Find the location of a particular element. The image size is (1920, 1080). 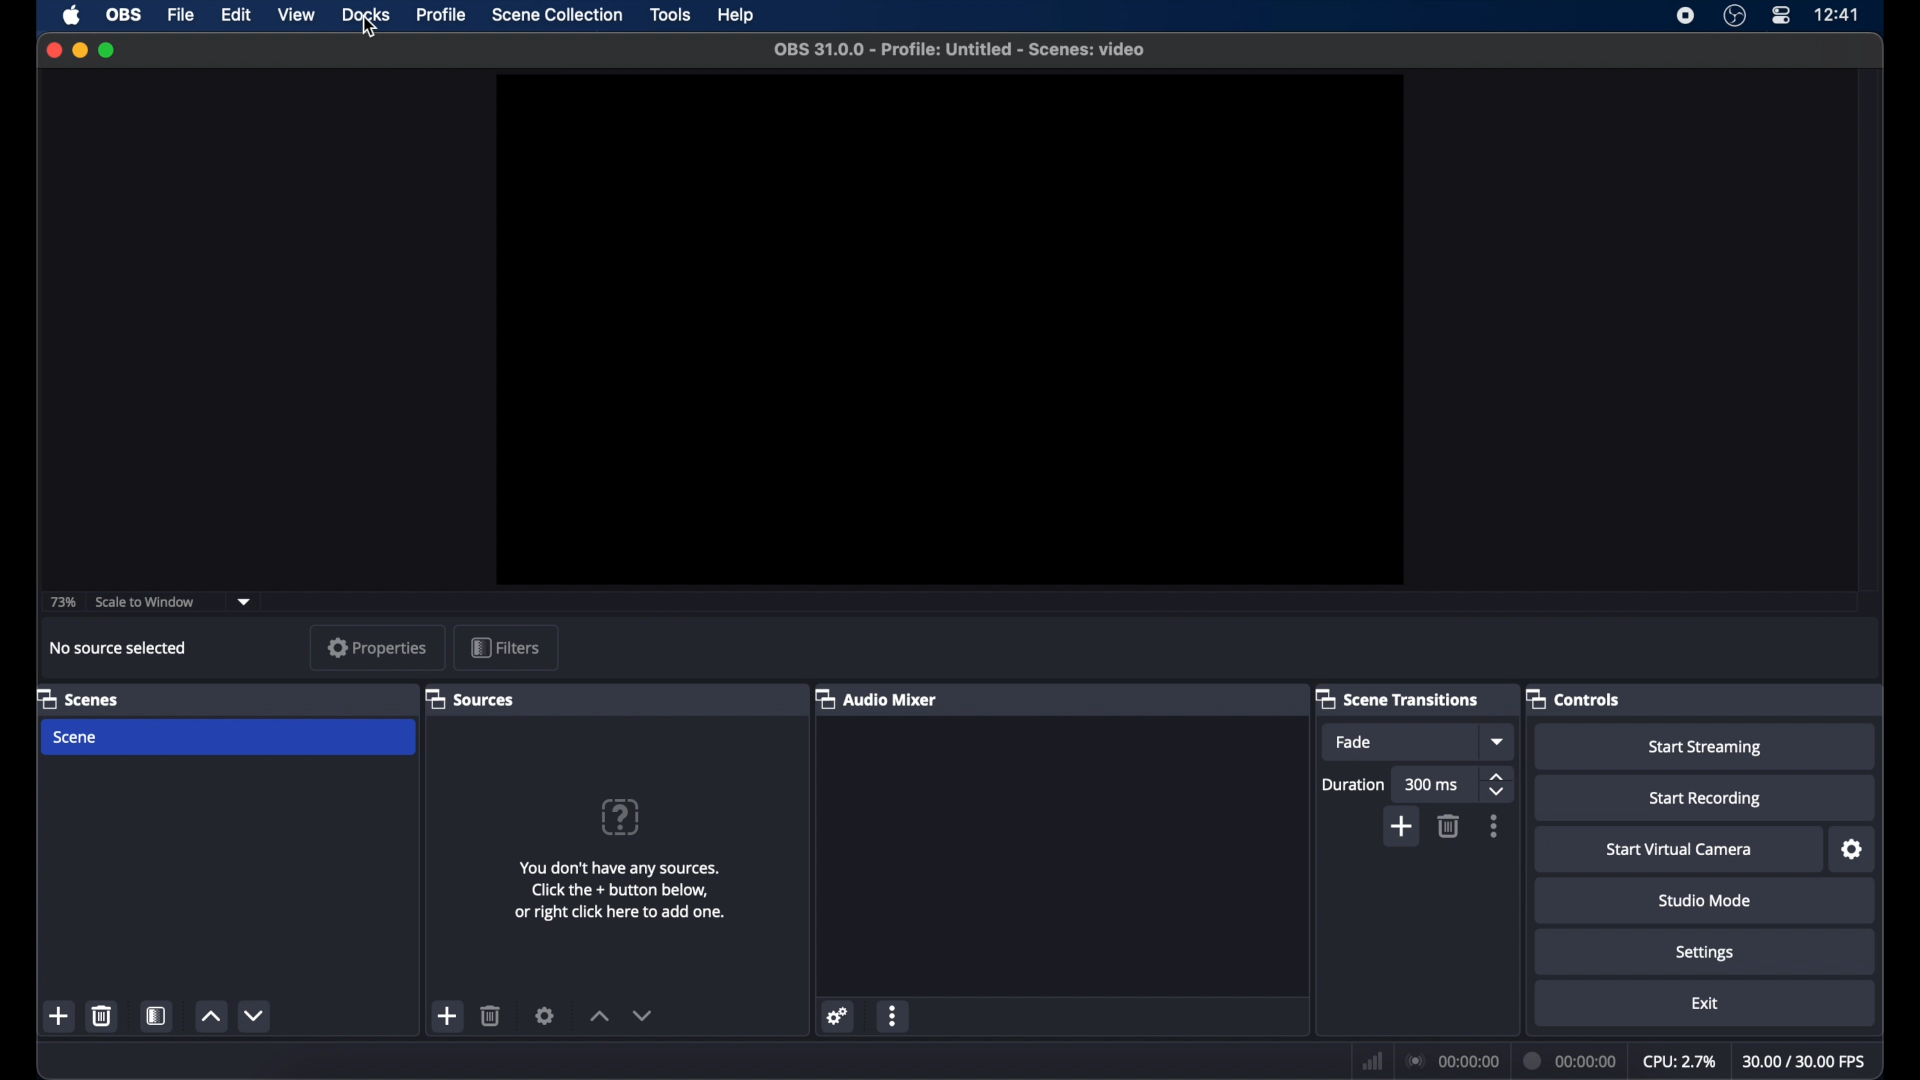

30.00/30.00 fps is located at coordinates (1808, 1062).